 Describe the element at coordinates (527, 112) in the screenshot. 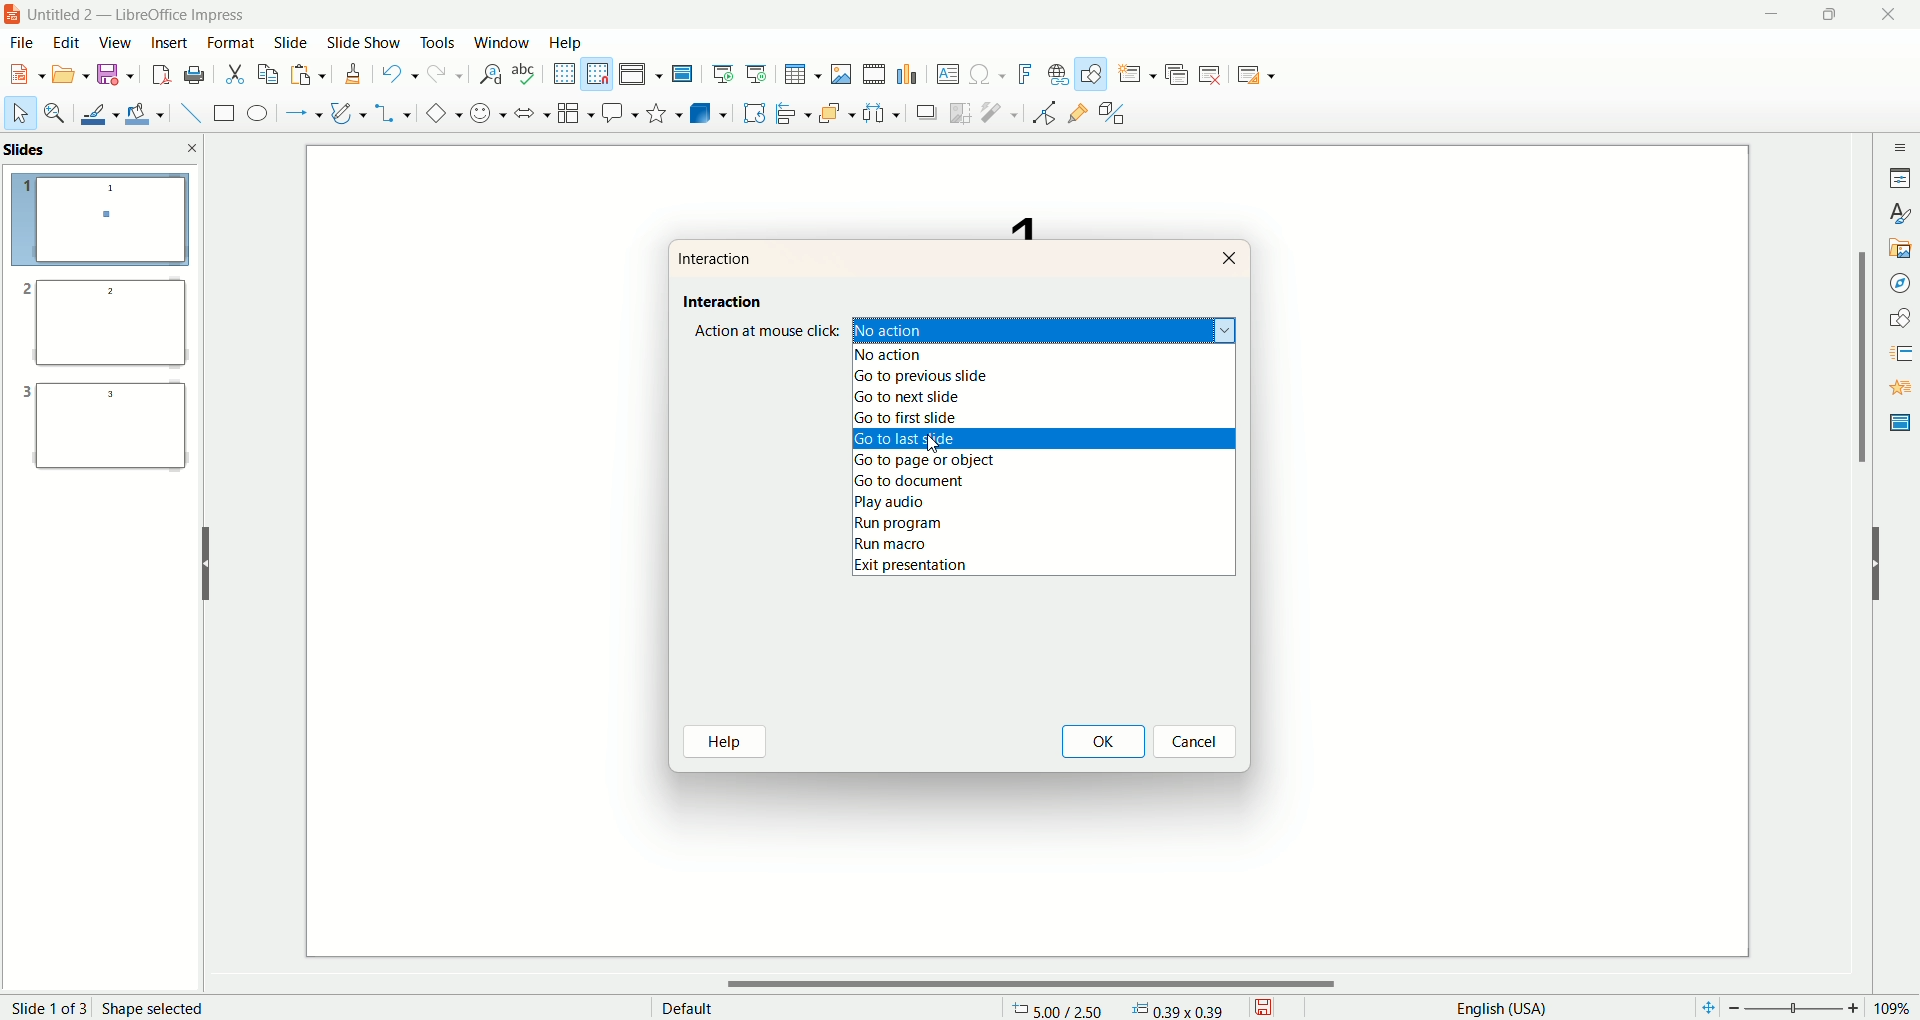

I see `block arrow` at that location.